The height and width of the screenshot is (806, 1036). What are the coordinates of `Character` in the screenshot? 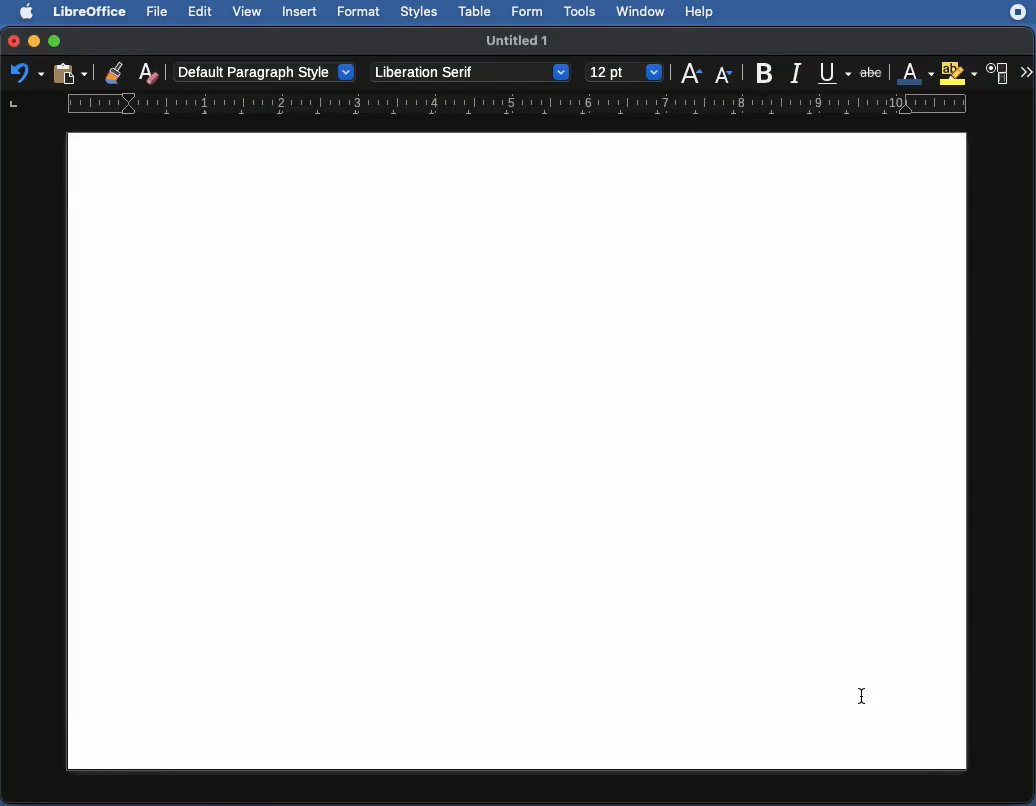 It's located at (1000, 73).